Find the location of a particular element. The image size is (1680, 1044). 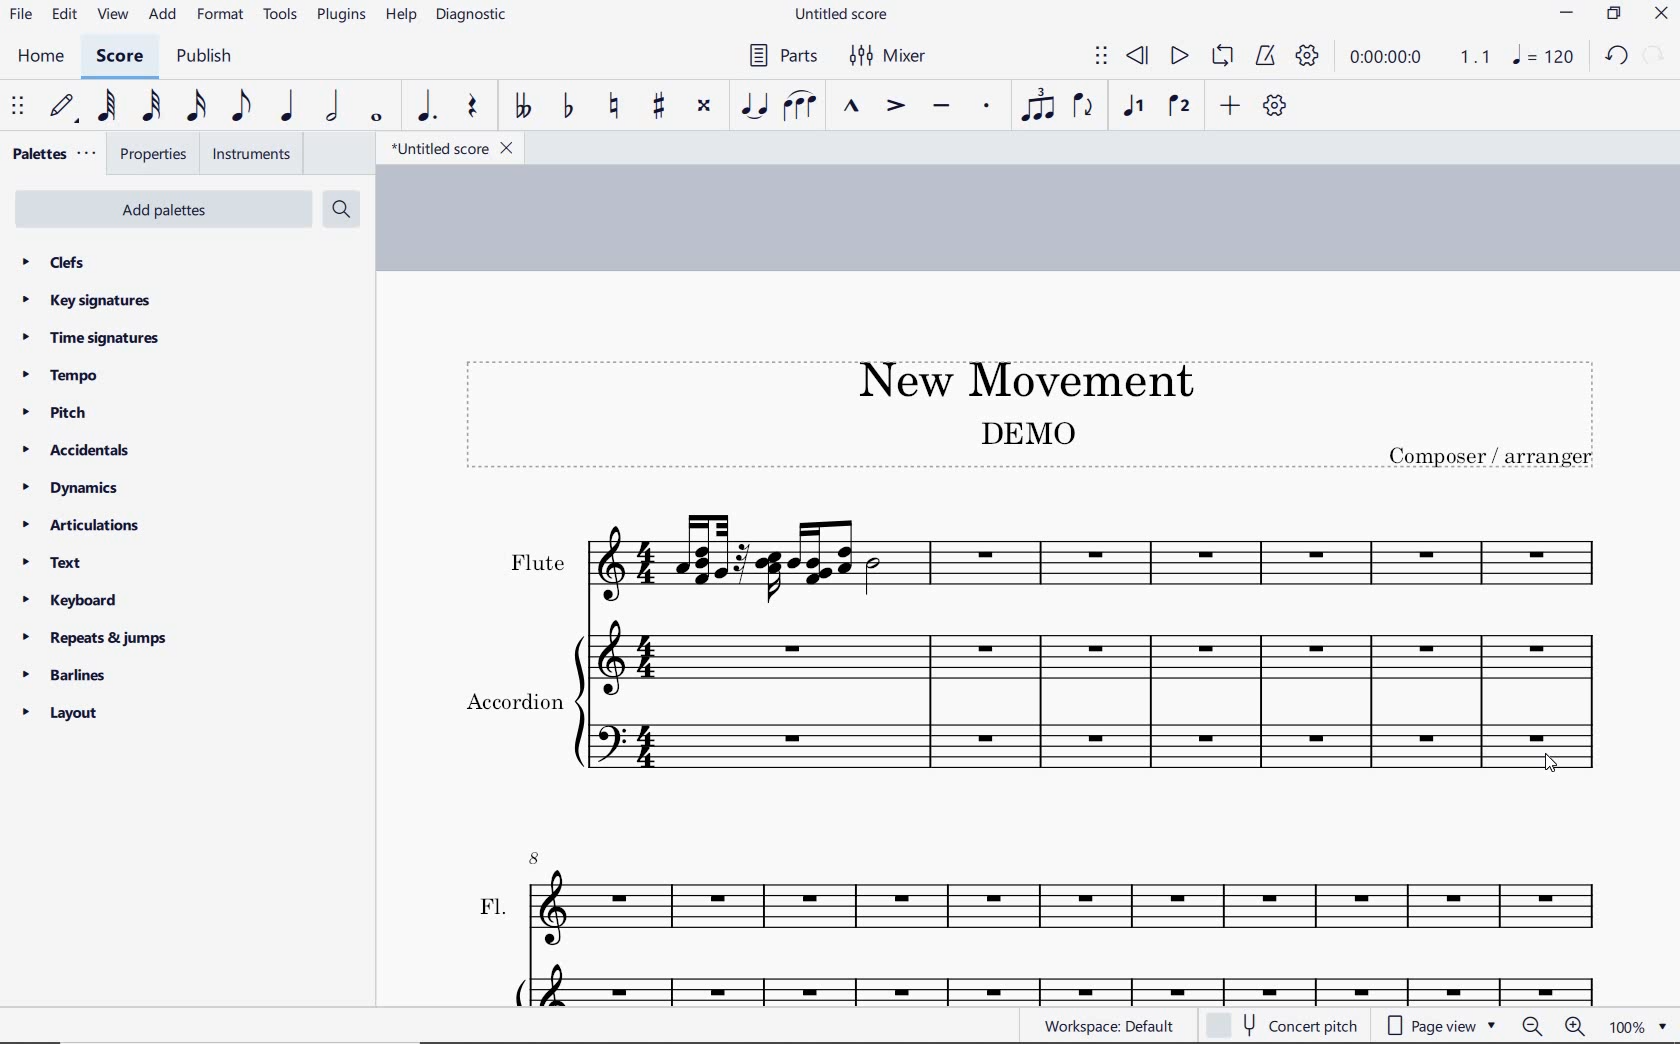

redo is located at coordinates (1656, 54).